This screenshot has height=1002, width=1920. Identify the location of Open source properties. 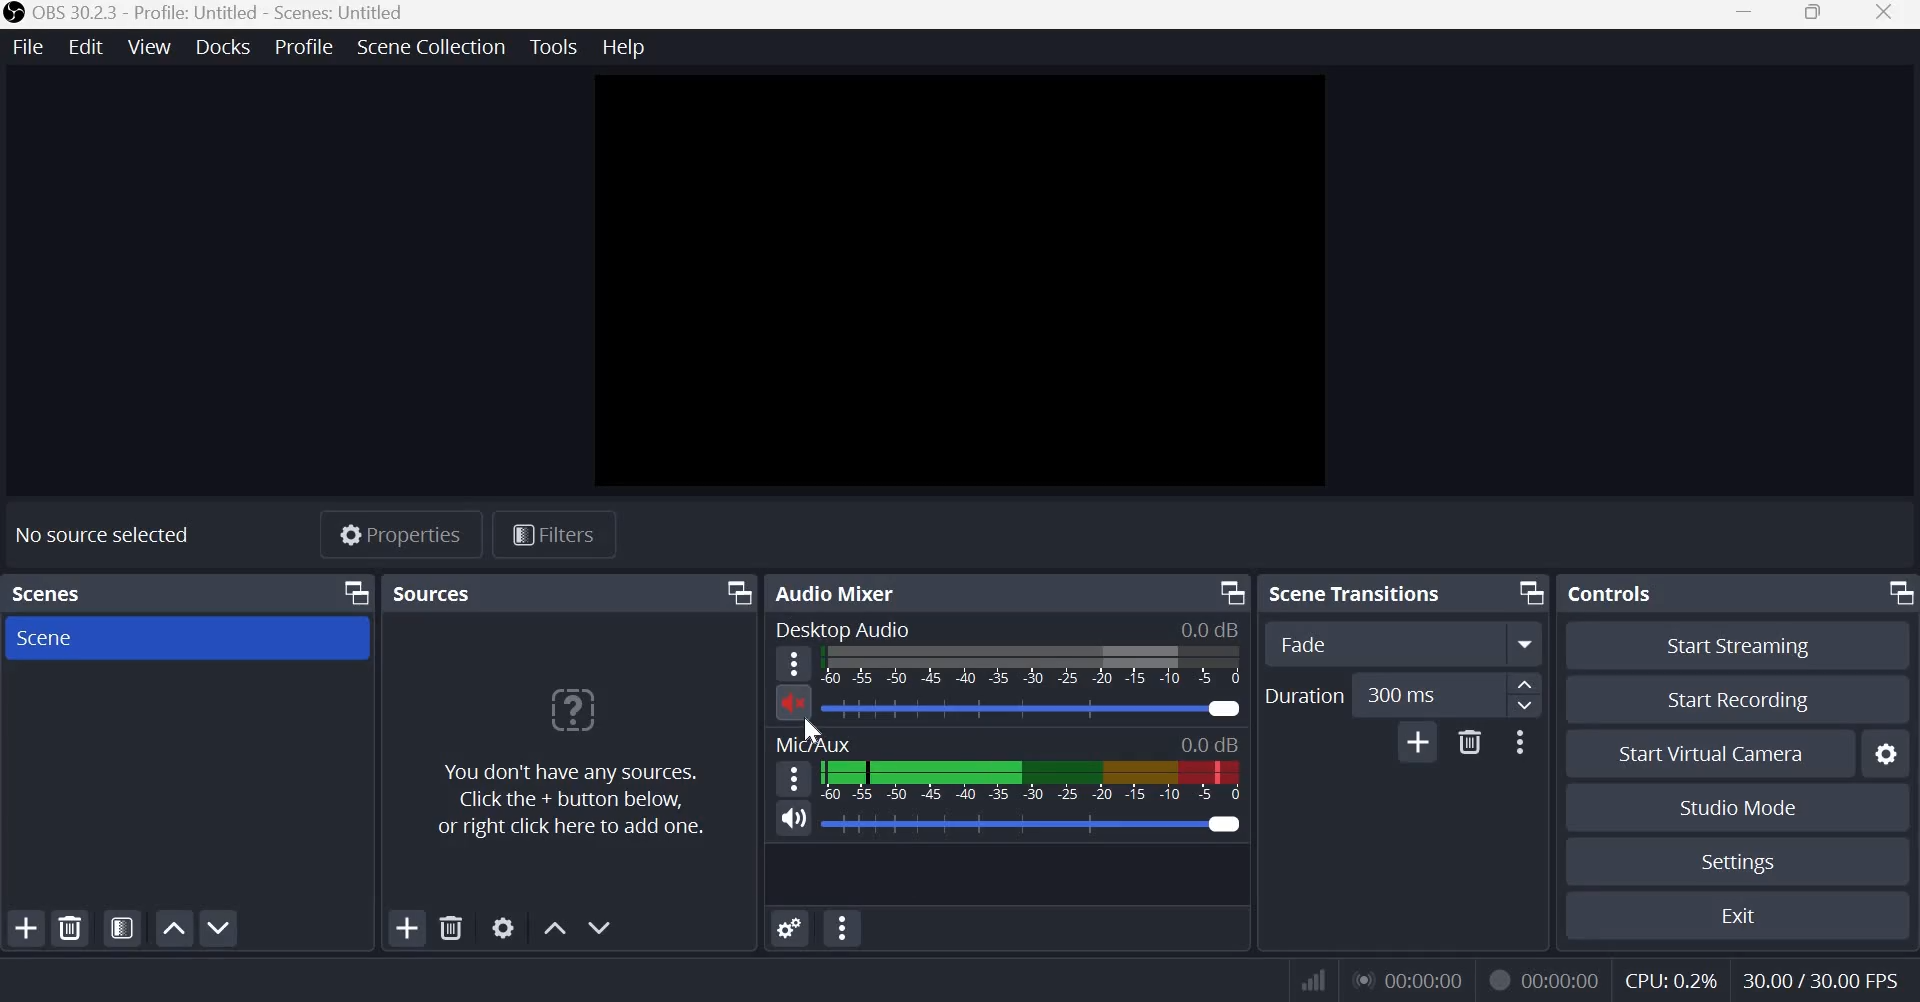
(506, 928).